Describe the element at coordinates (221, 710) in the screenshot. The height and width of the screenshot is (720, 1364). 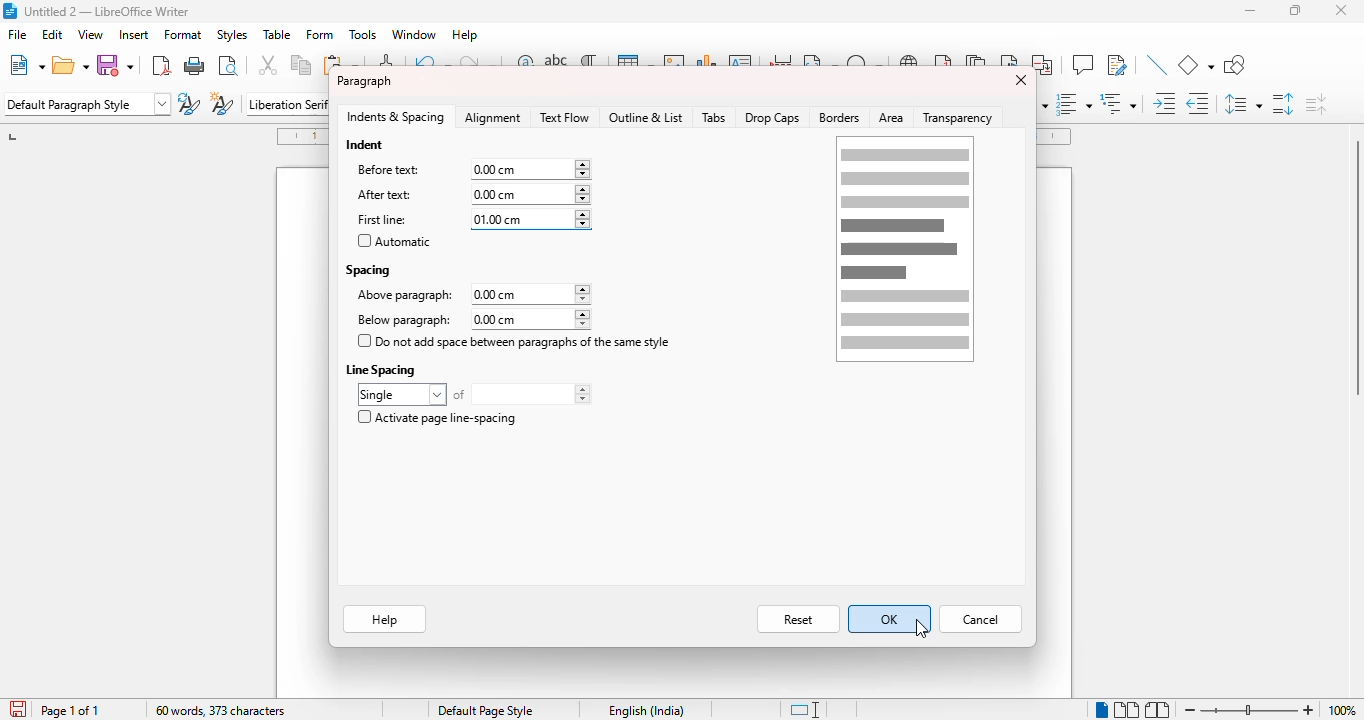
I see `word and character count` at that location.